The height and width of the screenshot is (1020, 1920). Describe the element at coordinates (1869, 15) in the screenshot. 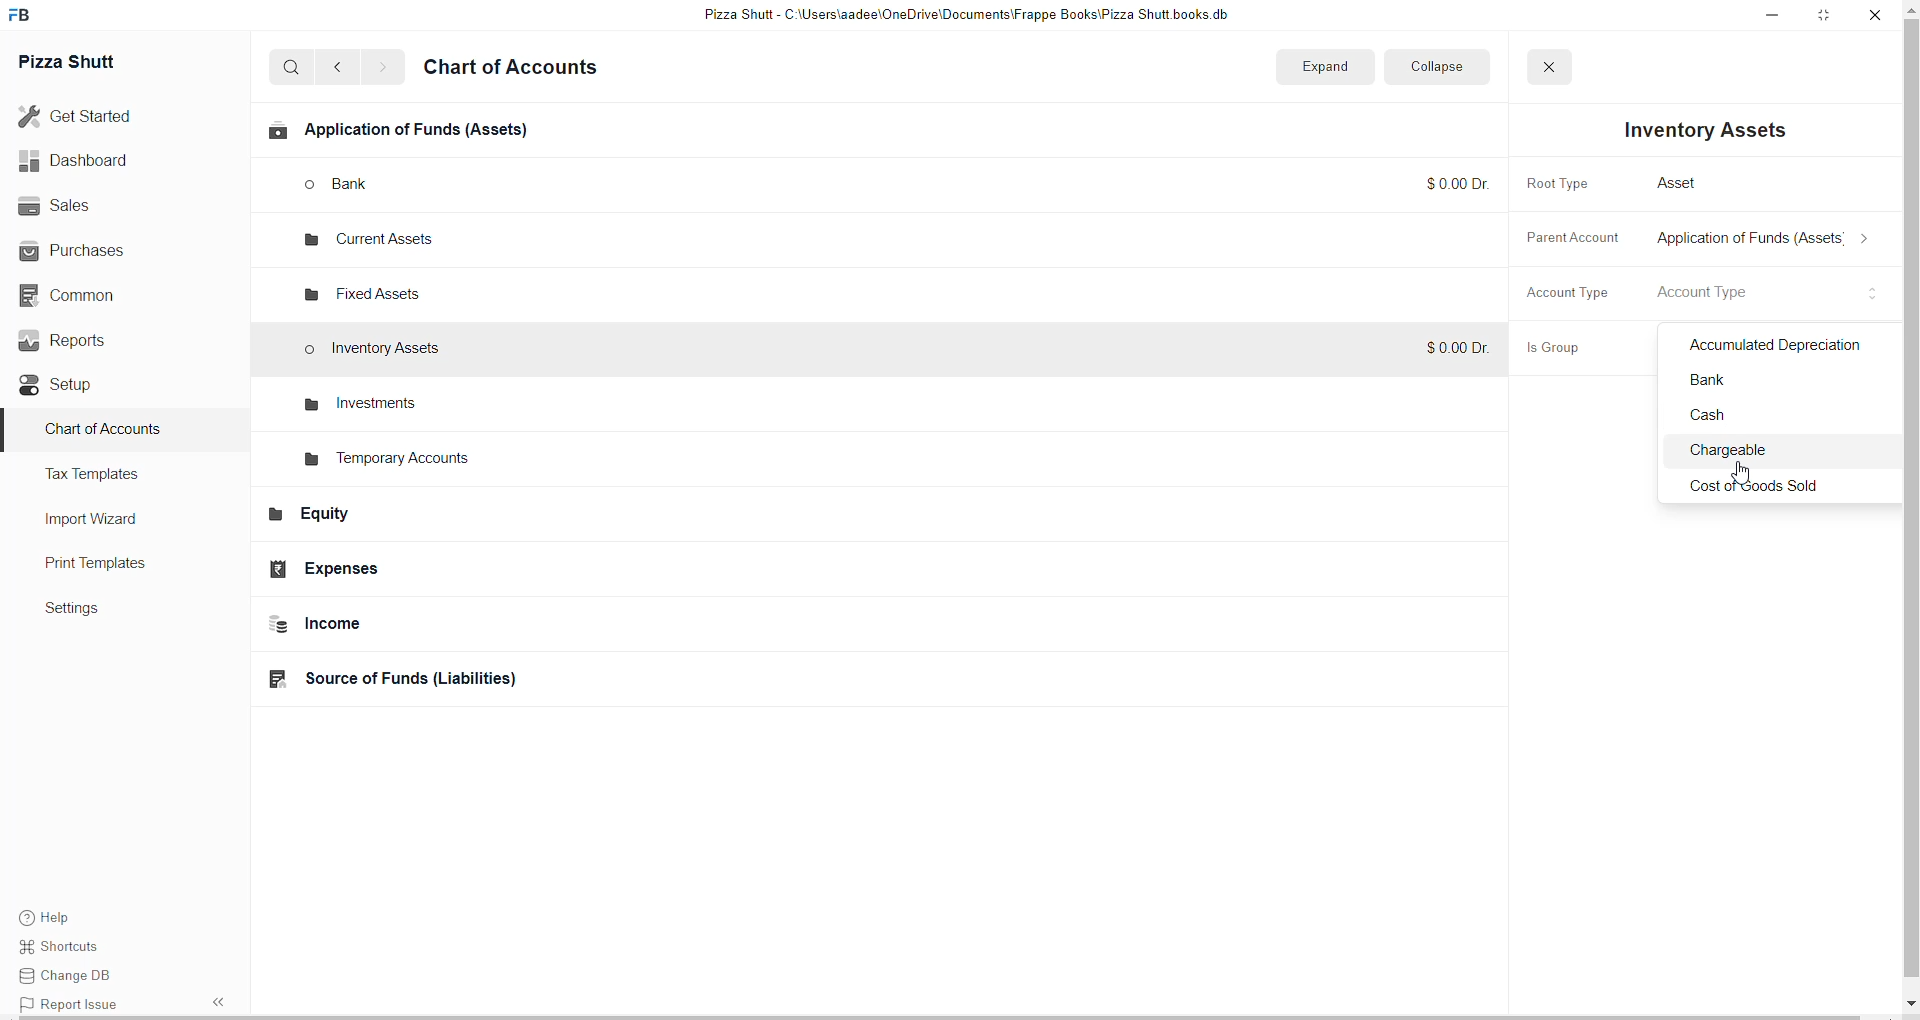

I see `close` at that location.